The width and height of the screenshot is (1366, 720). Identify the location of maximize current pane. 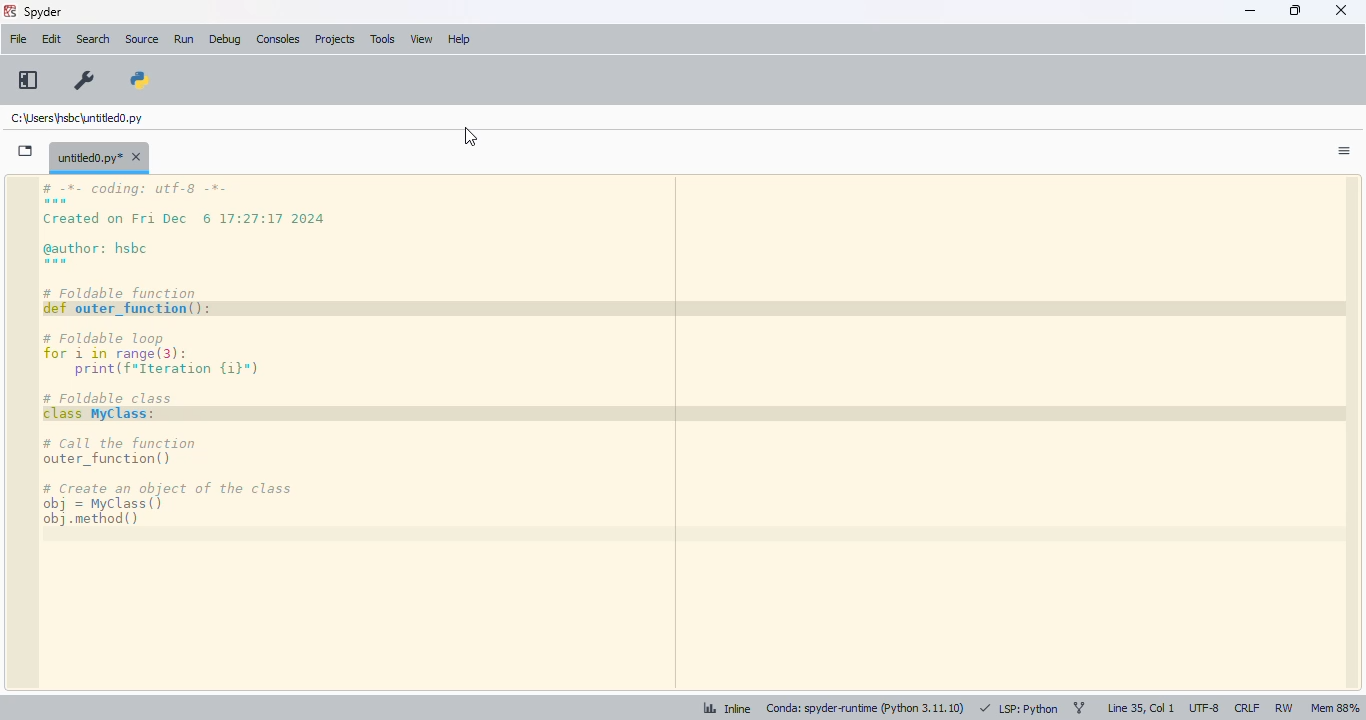
(28, 80).